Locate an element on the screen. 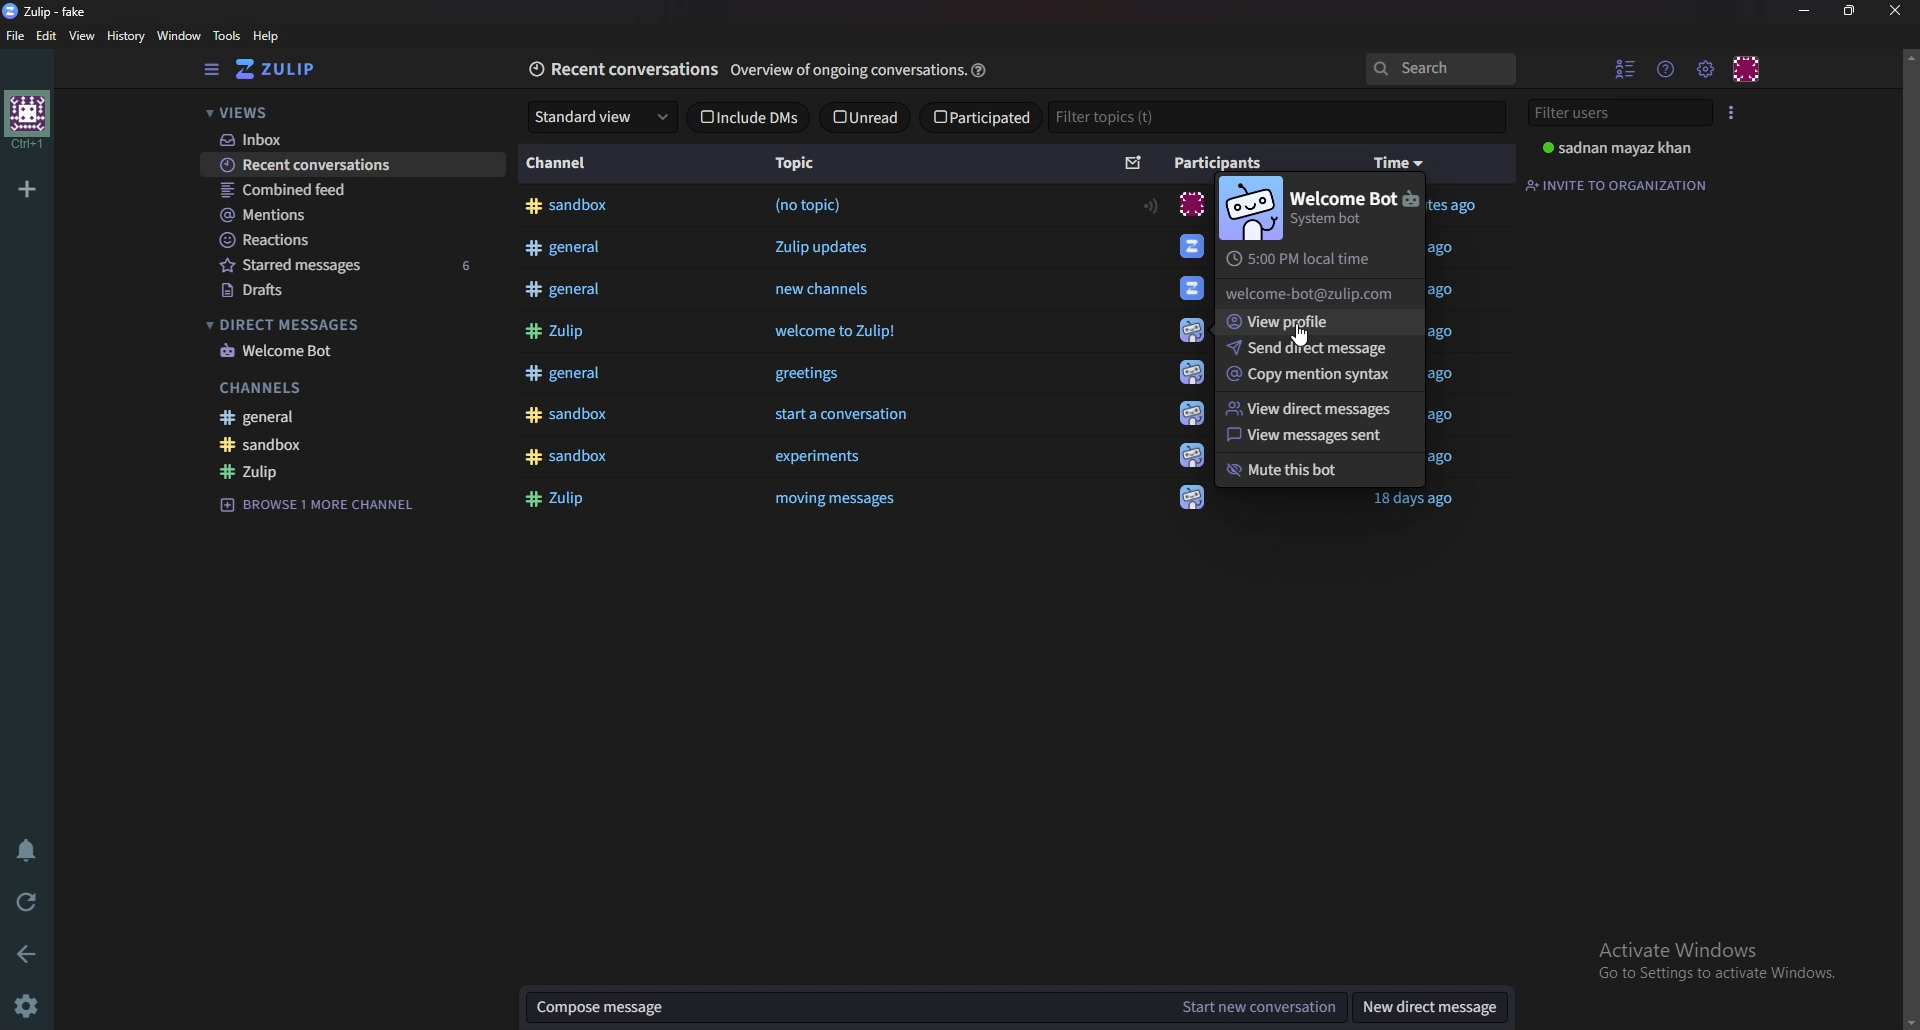 The width and height of the screenshot is (1920, 1030). Filter users is located at coordinates (1619, 113).